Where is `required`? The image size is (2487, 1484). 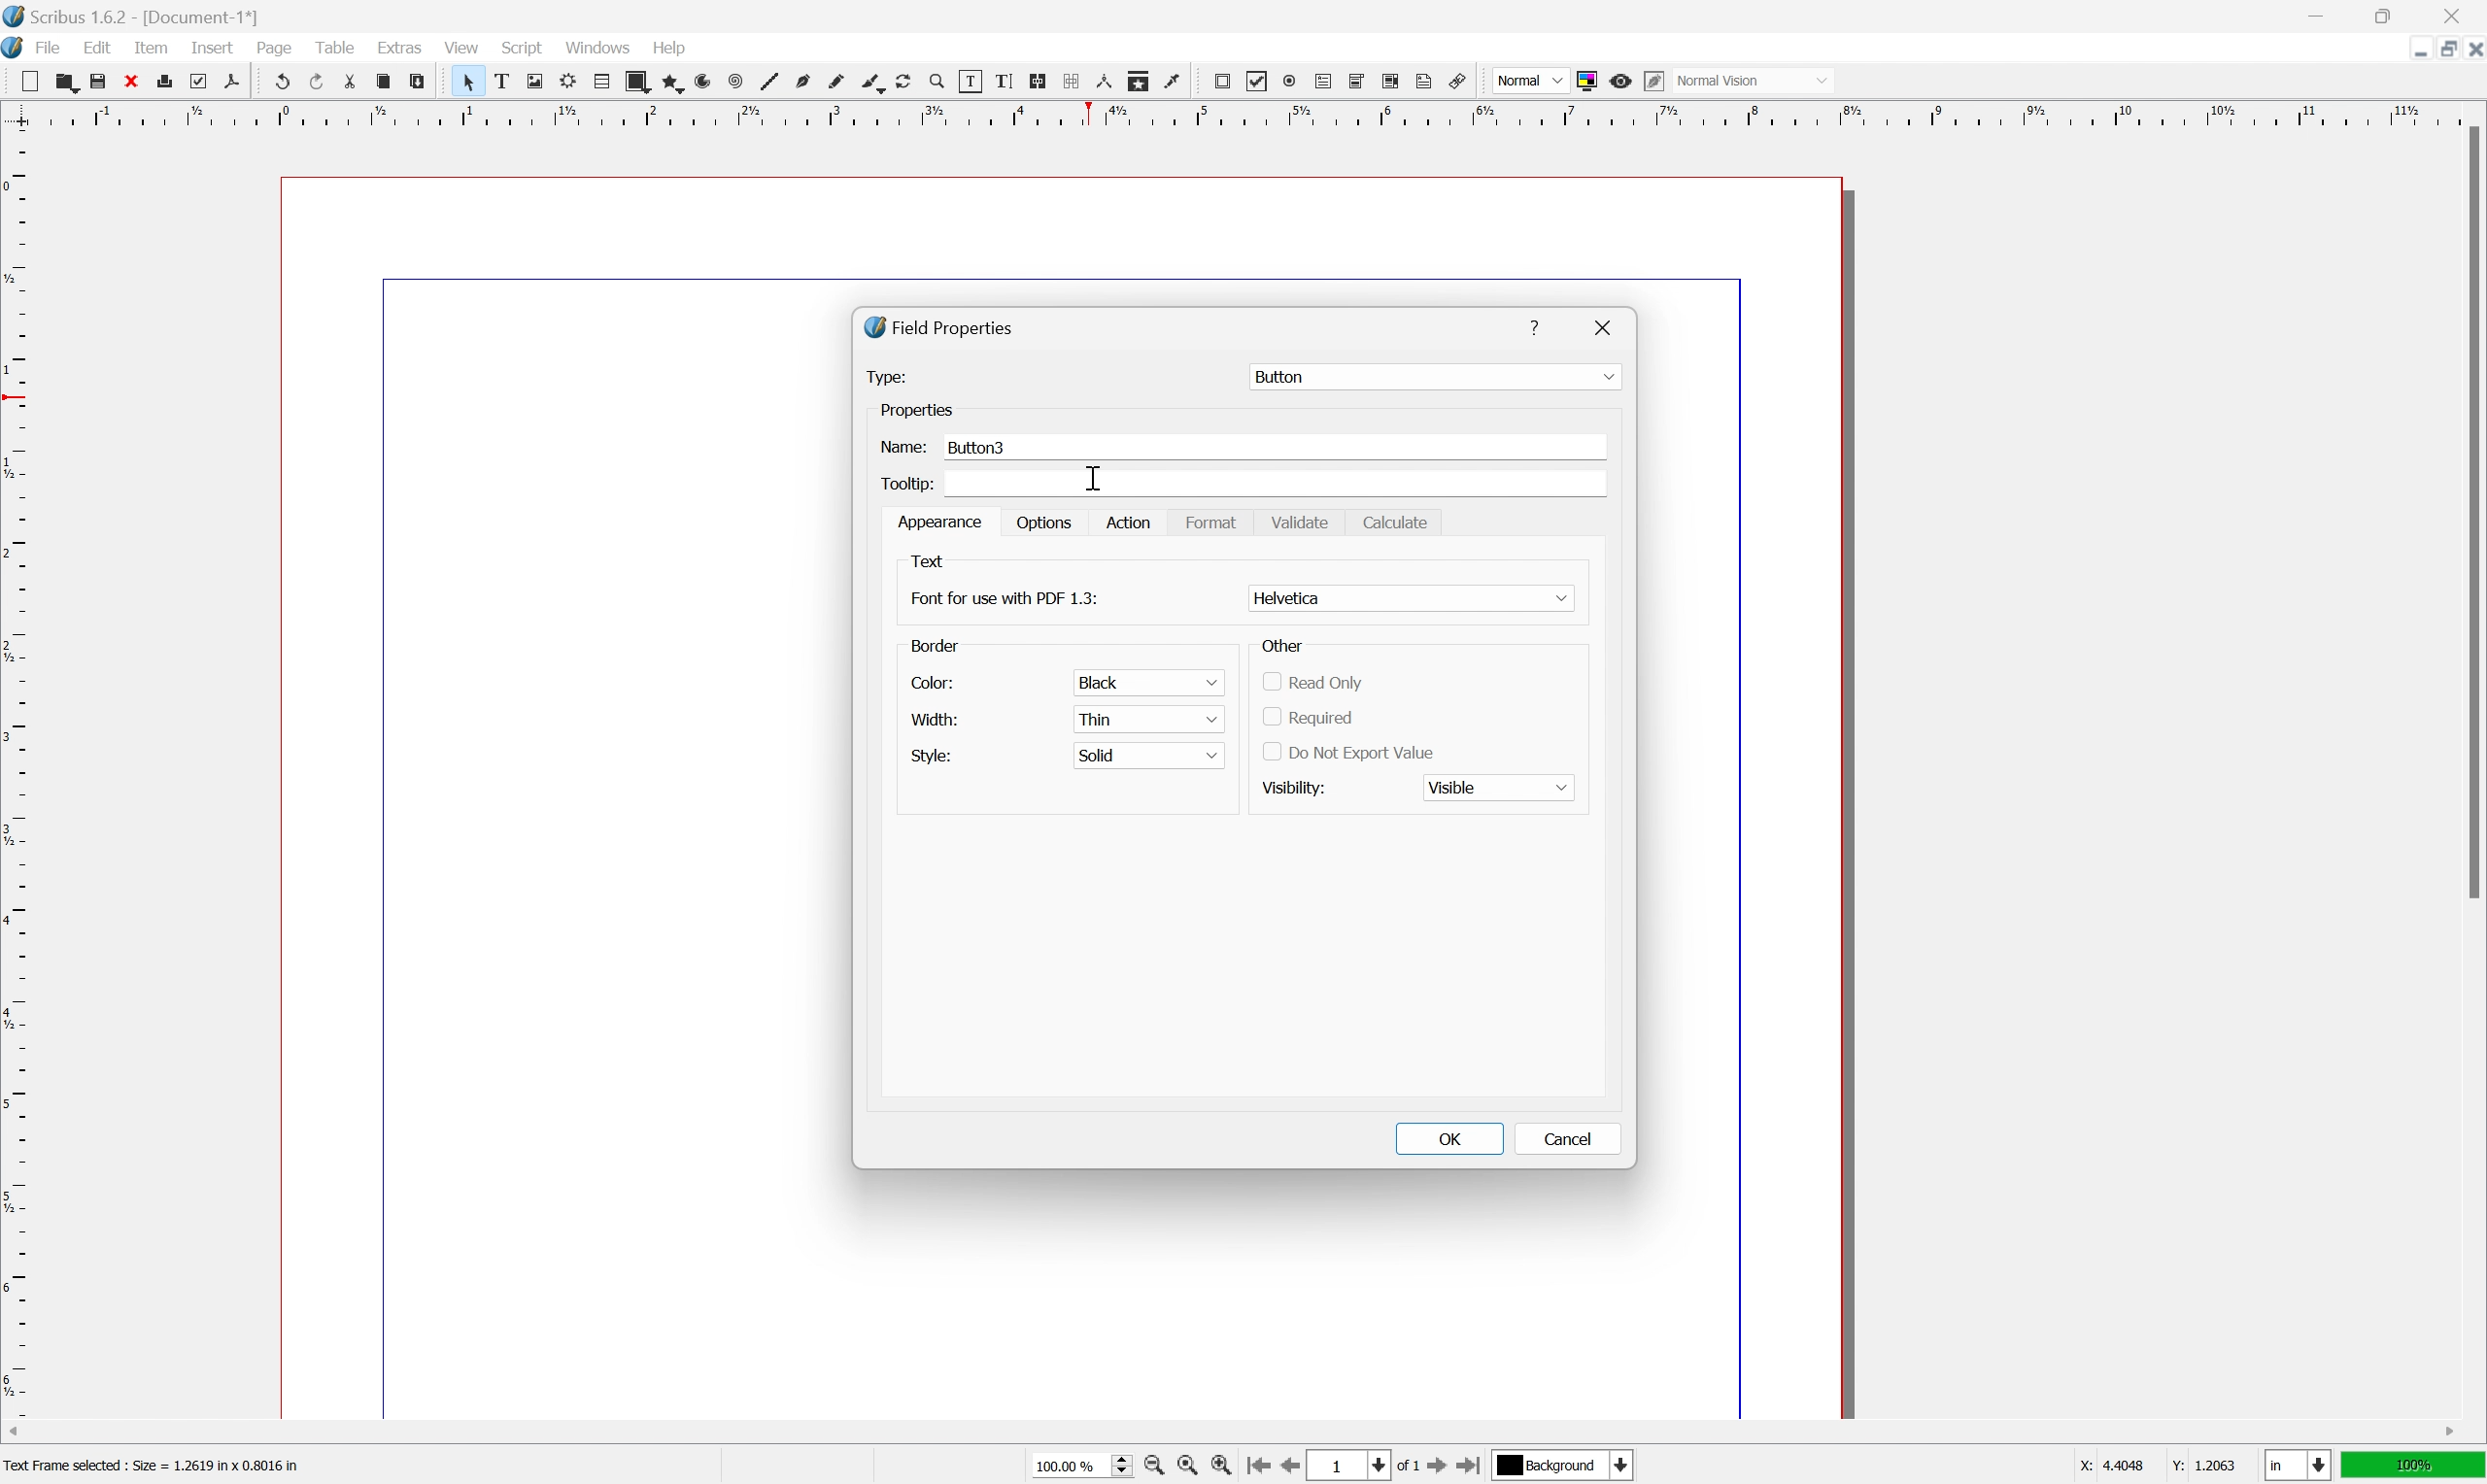 required is located at coordinates (1307, 716).